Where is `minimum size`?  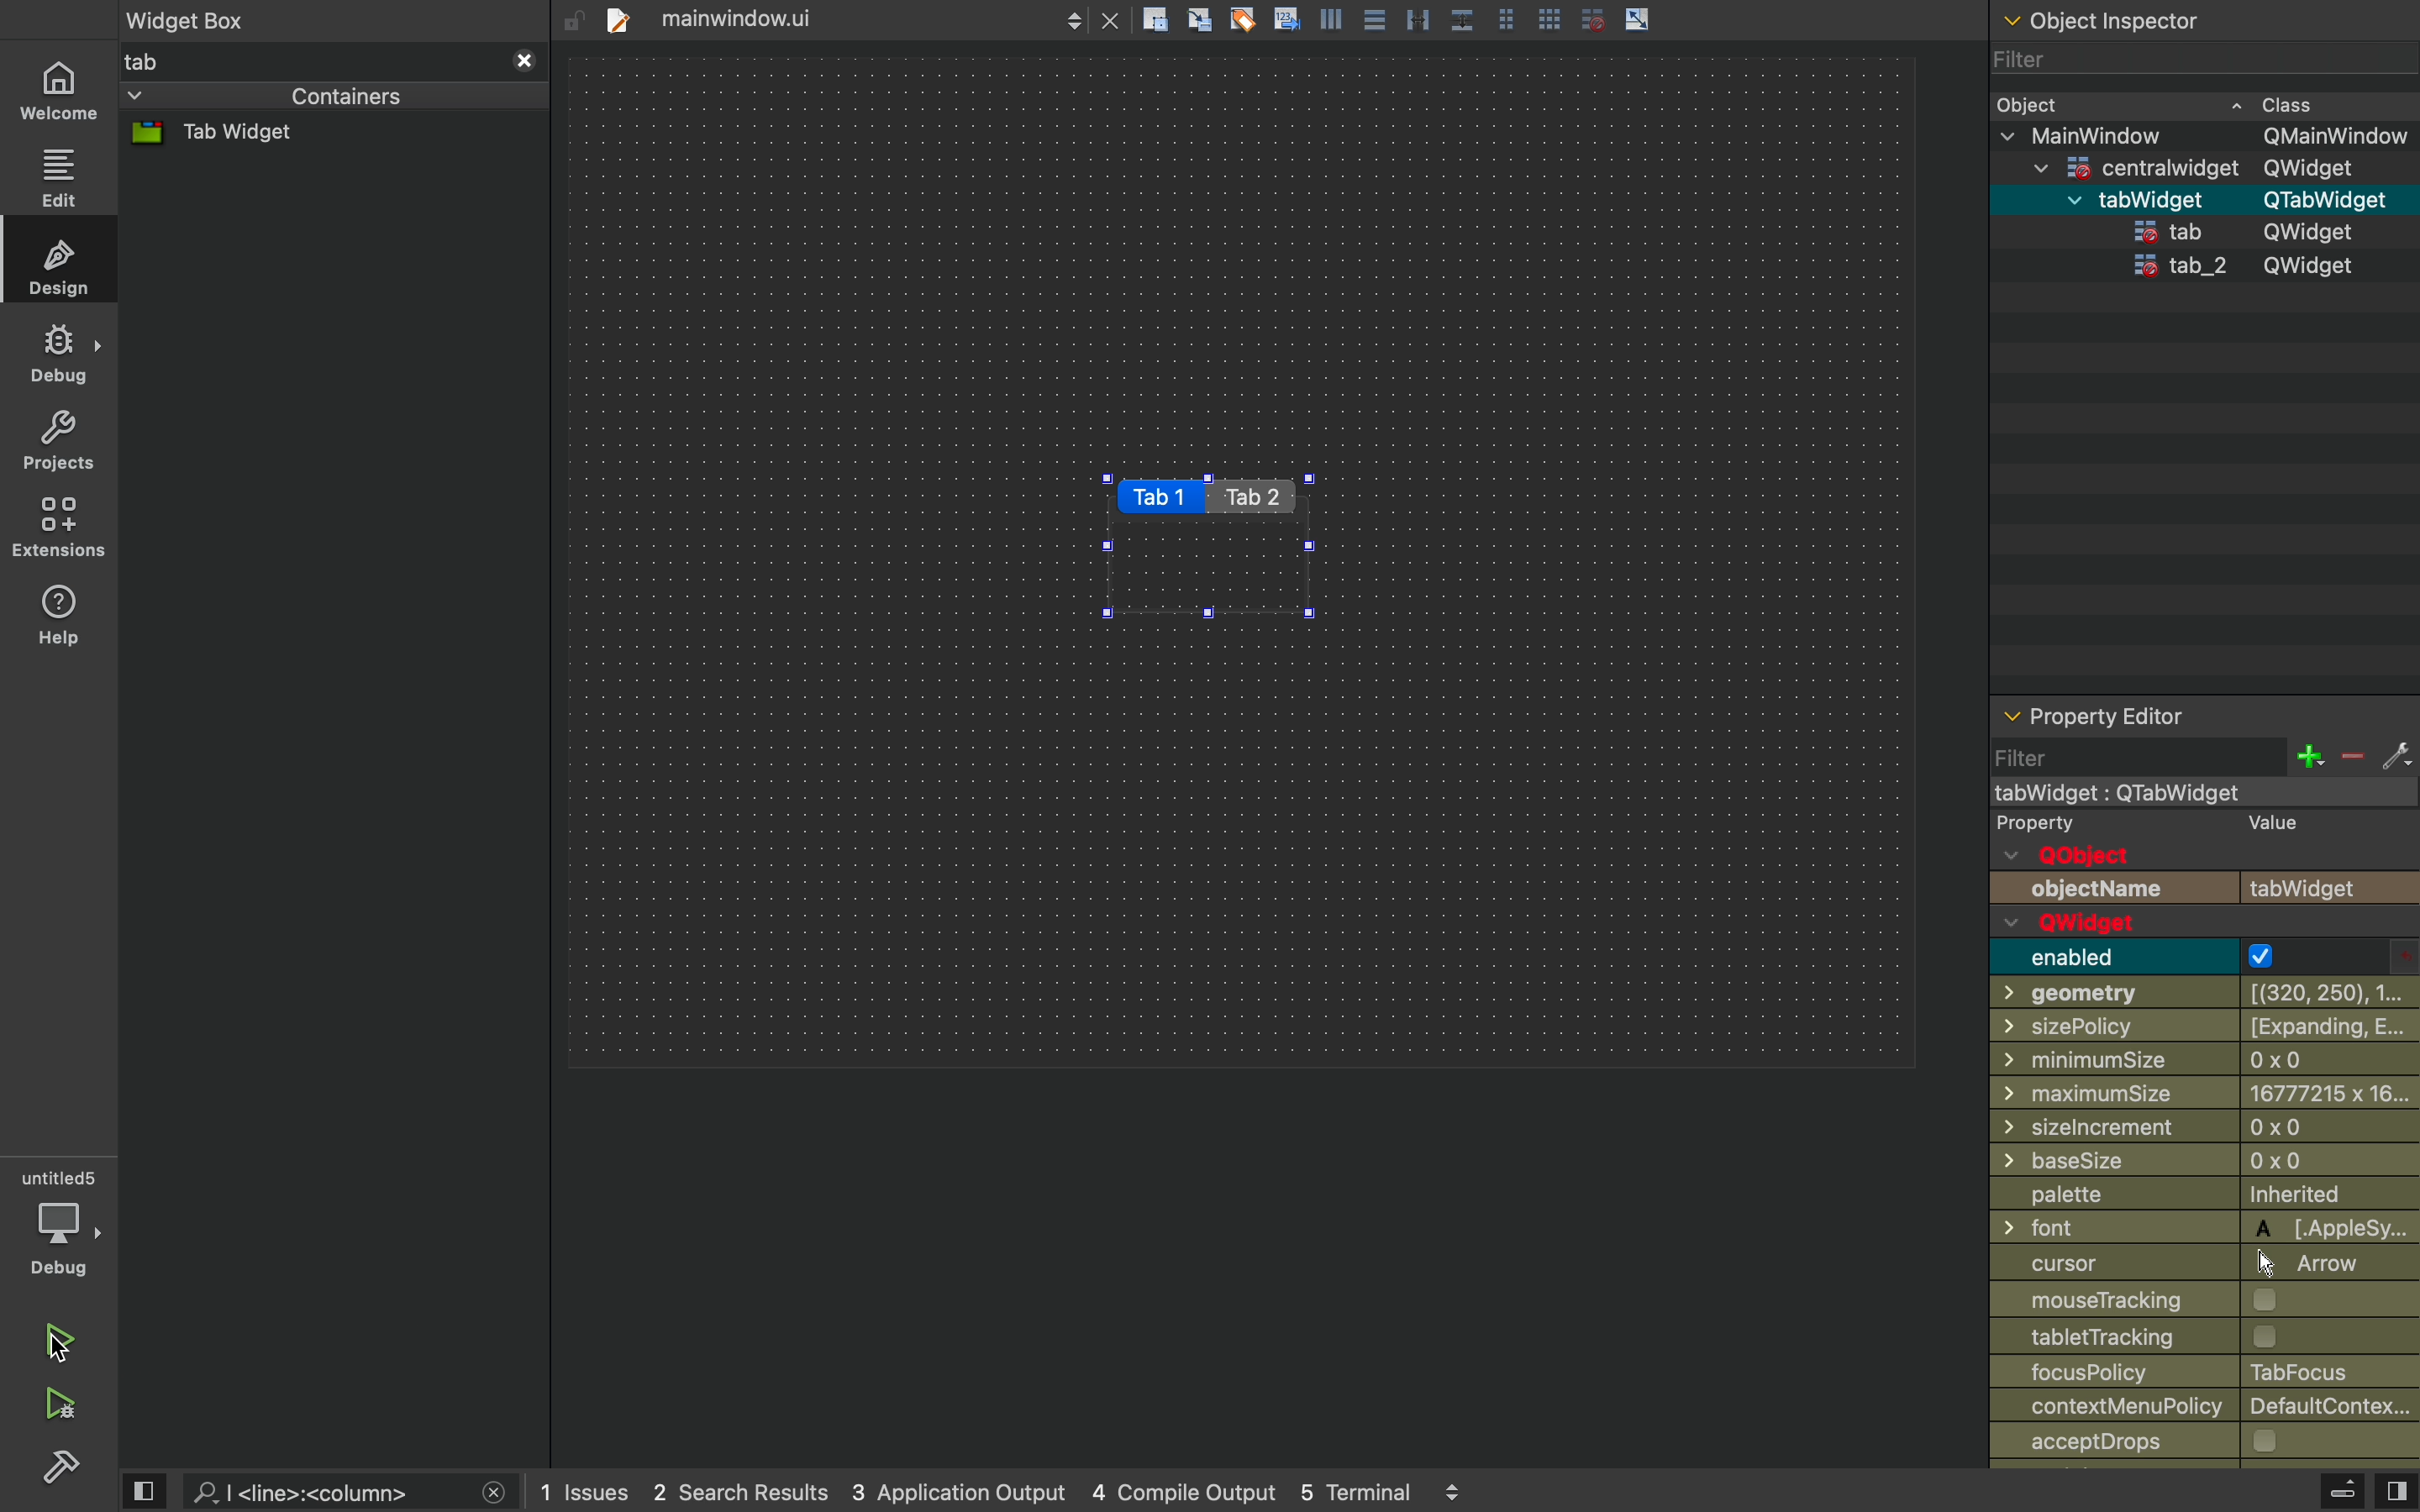
minimum size is located at coordinates (2204, 1095).